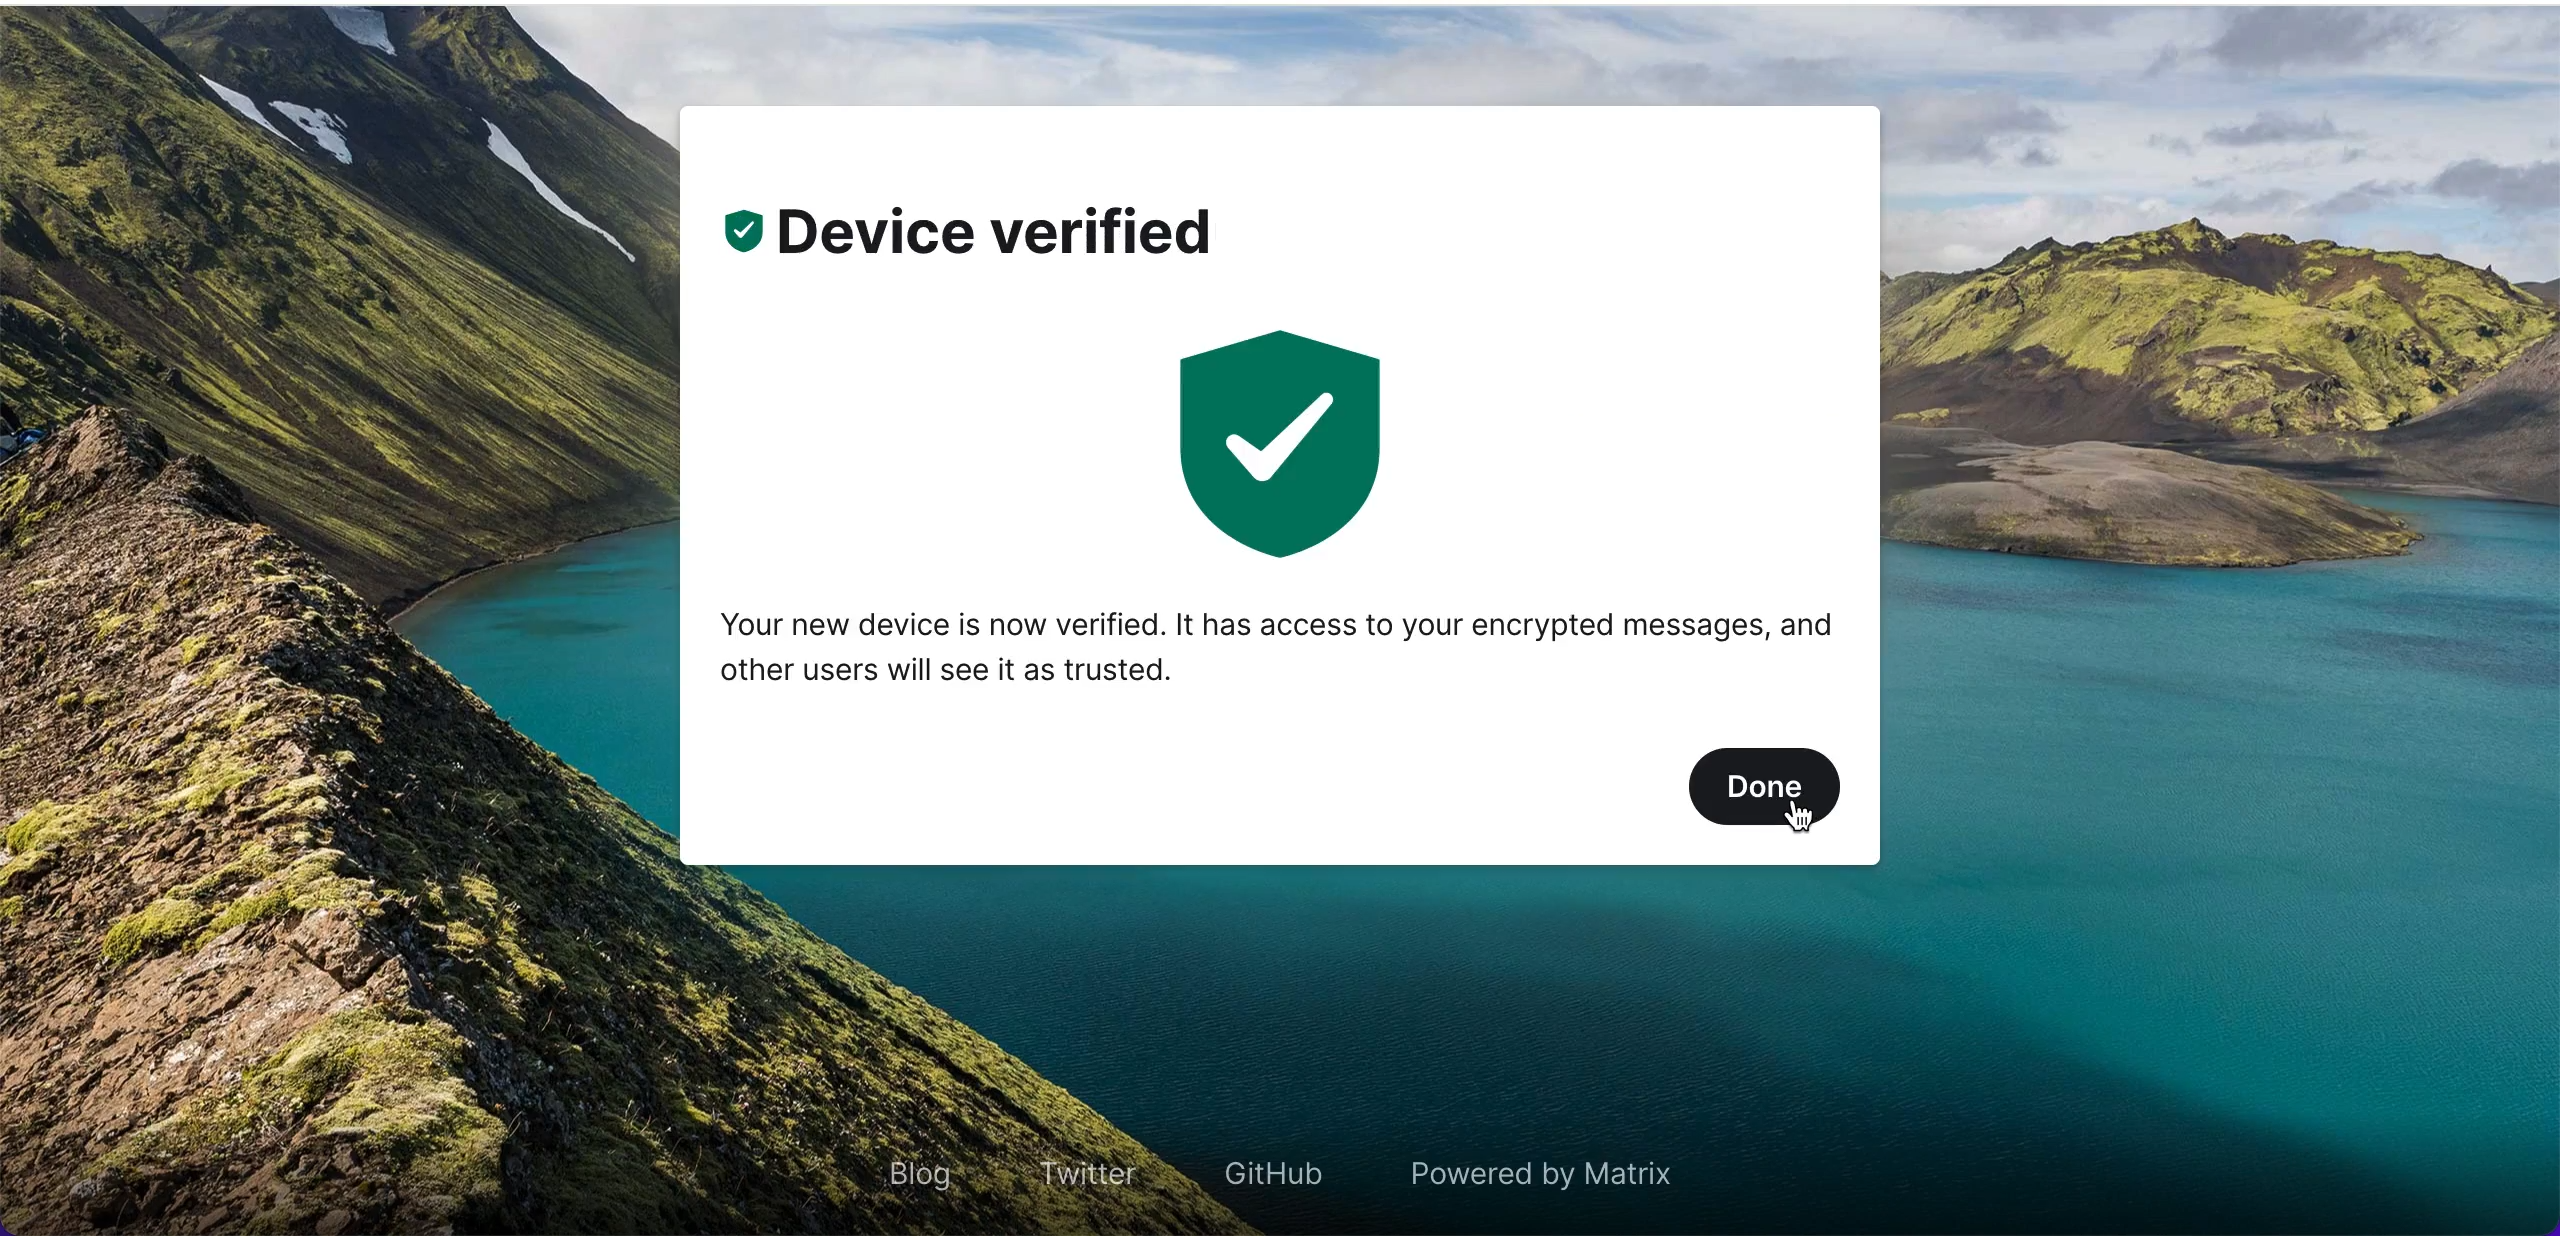 The width and height of the screenshot is (2560, 1236). I want to click on verified logo, so click(1254, 446).